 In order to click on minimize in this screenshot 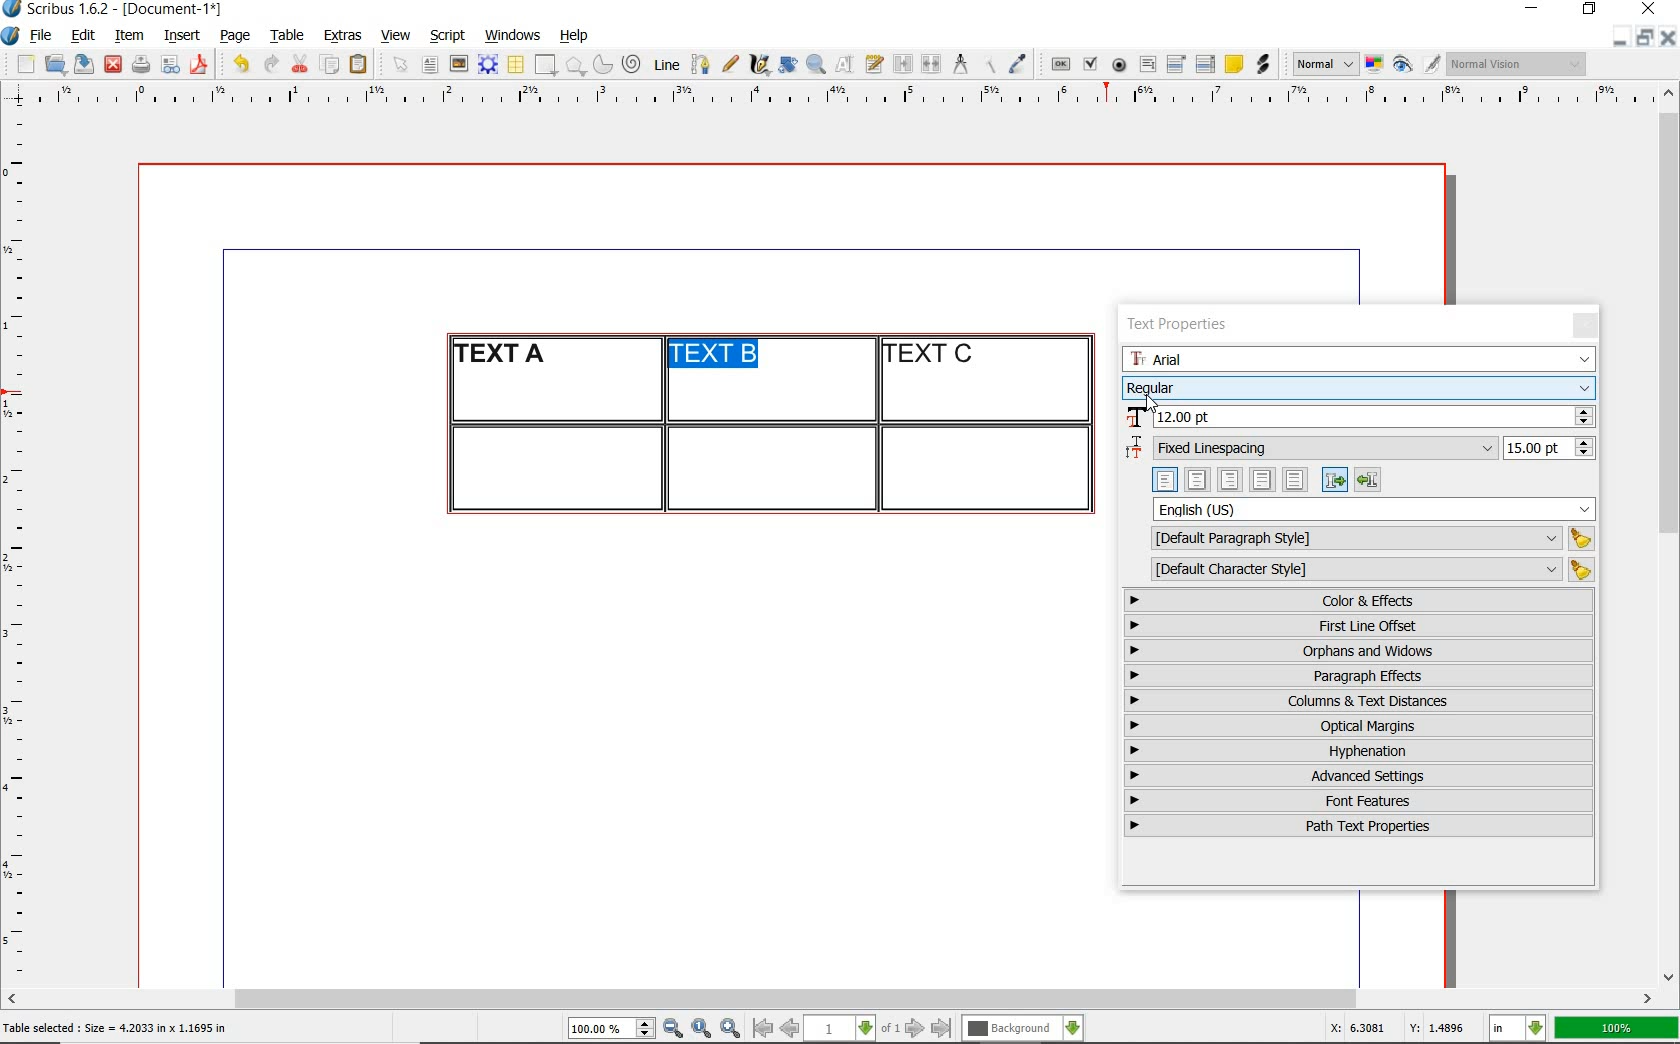, I will do `click(1534, 10)`.